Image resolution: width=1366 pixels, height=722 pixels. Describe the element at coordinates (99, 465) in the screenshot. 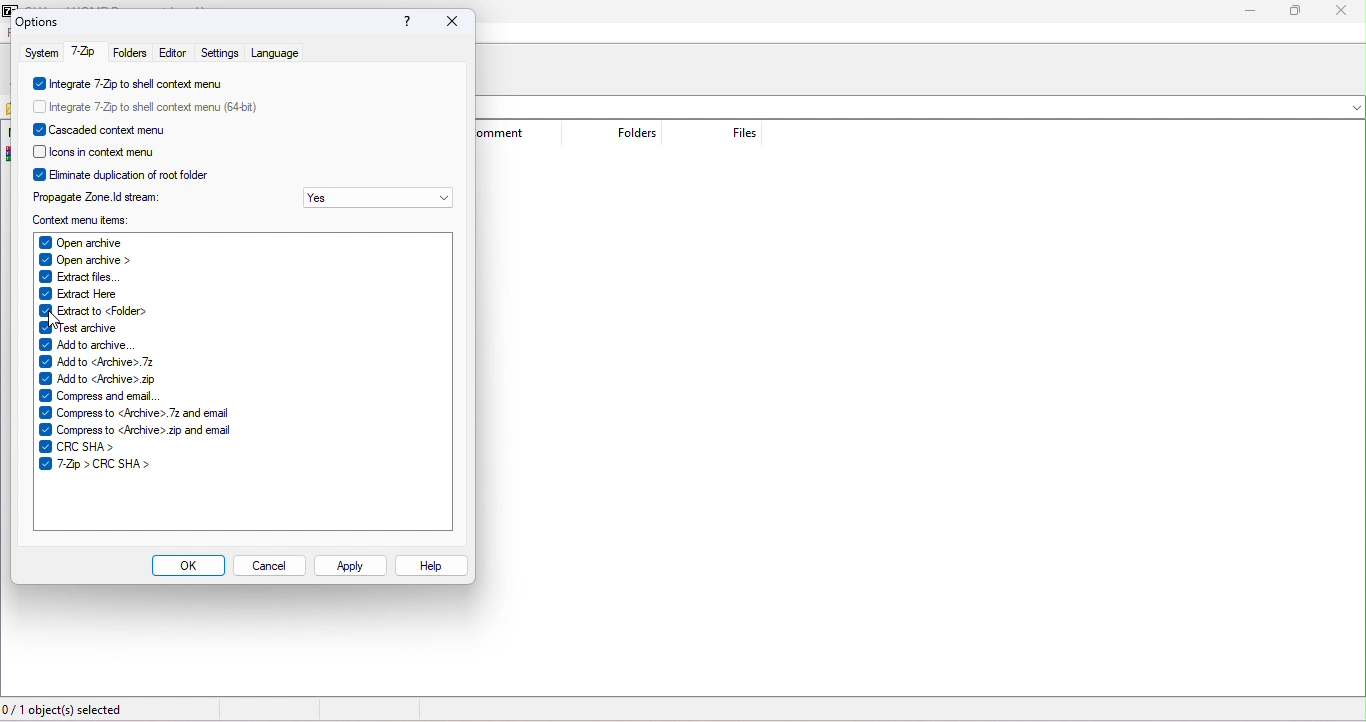

I see `7-zip>crc sha>` at that location.